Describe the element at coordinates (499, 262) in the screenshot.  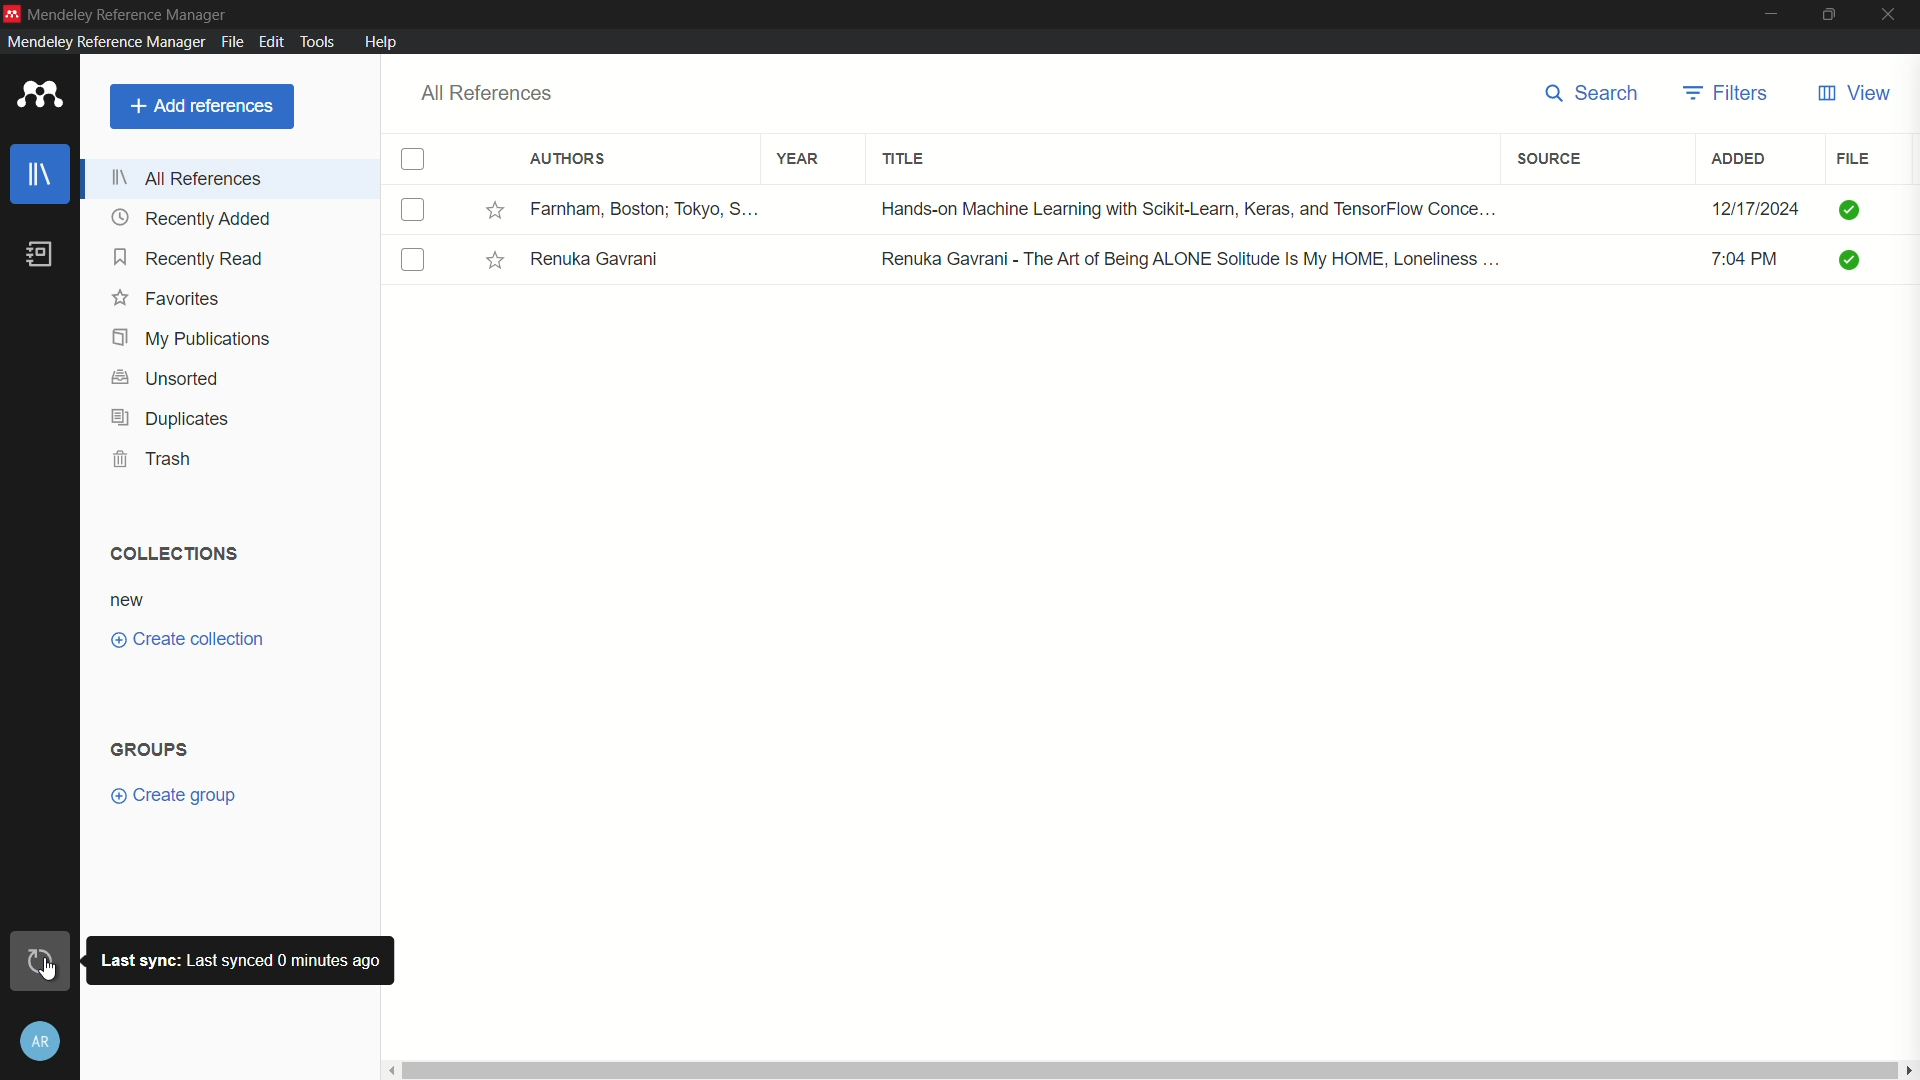
I see `Star` at that location.